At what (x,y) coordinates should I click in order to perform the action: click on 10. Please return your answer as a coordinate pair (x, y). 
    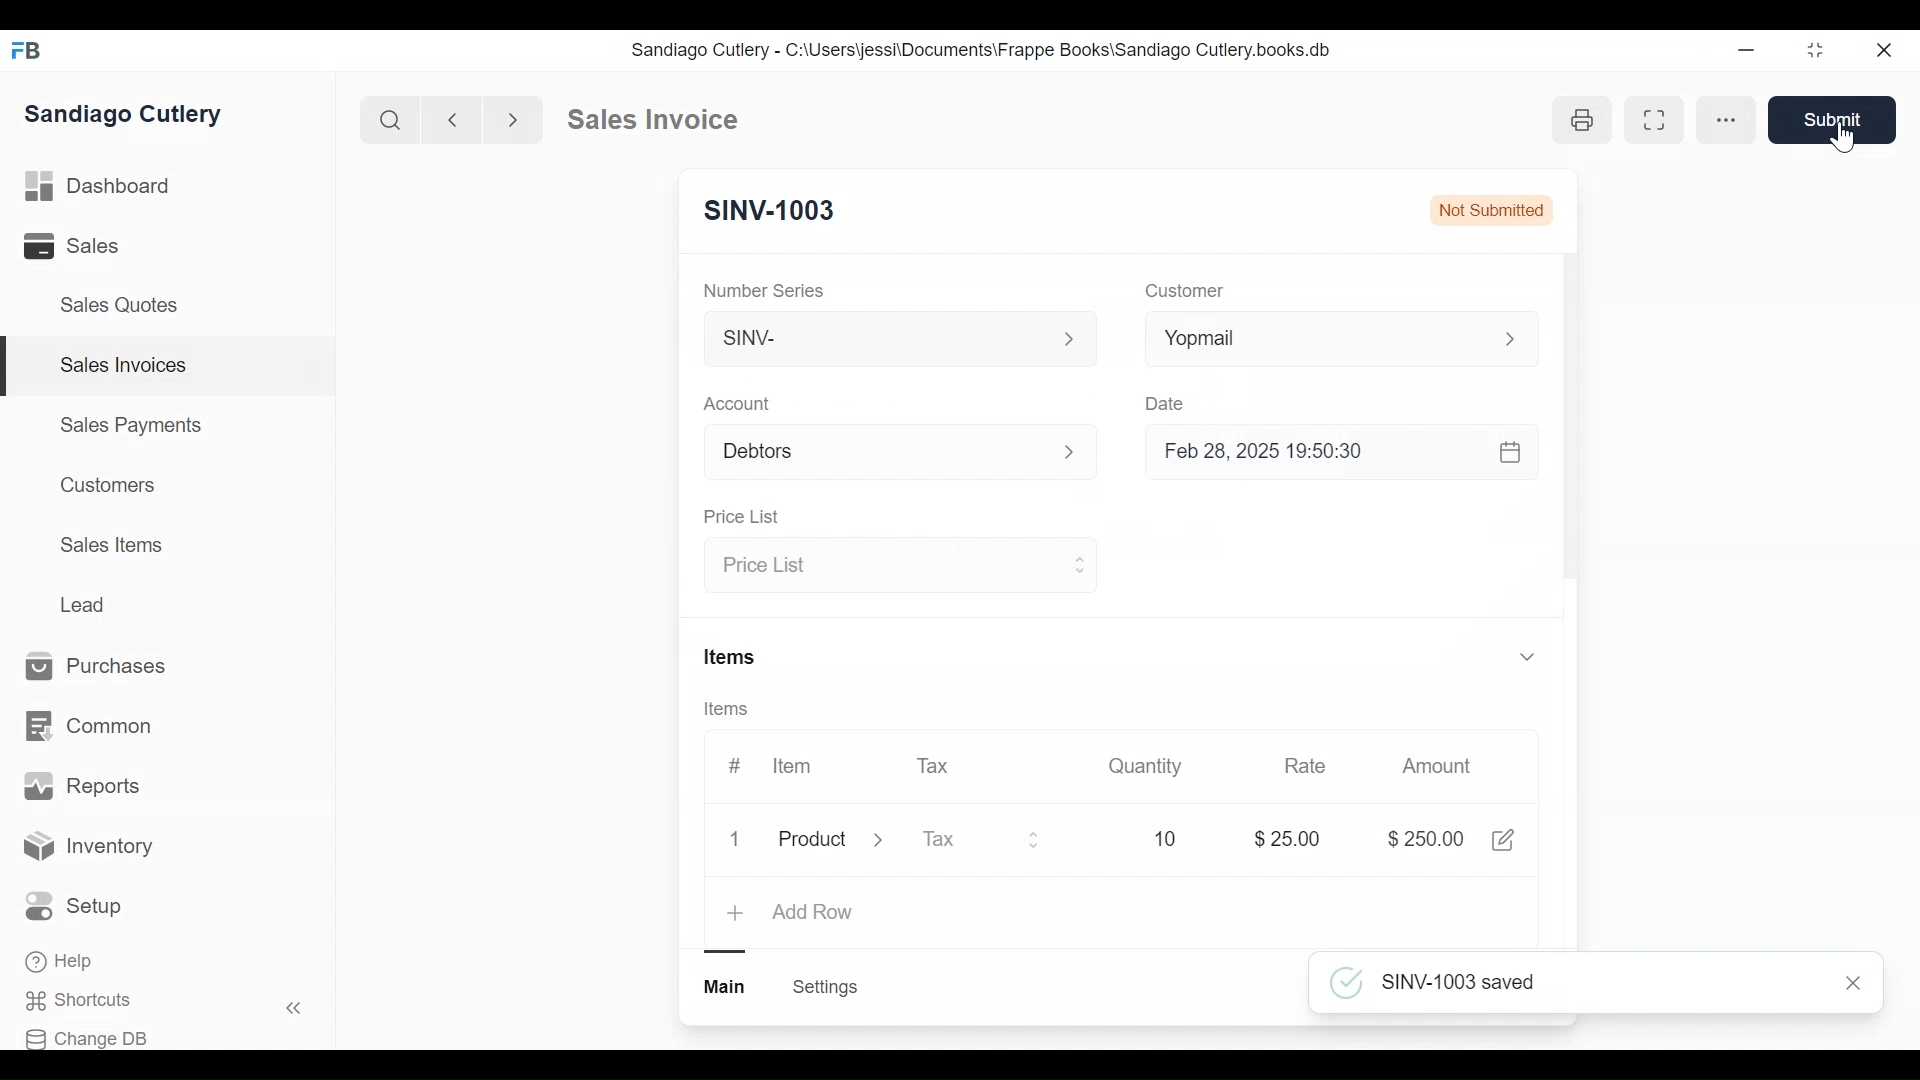
    Looking at the image, I should click on (1170, 838).